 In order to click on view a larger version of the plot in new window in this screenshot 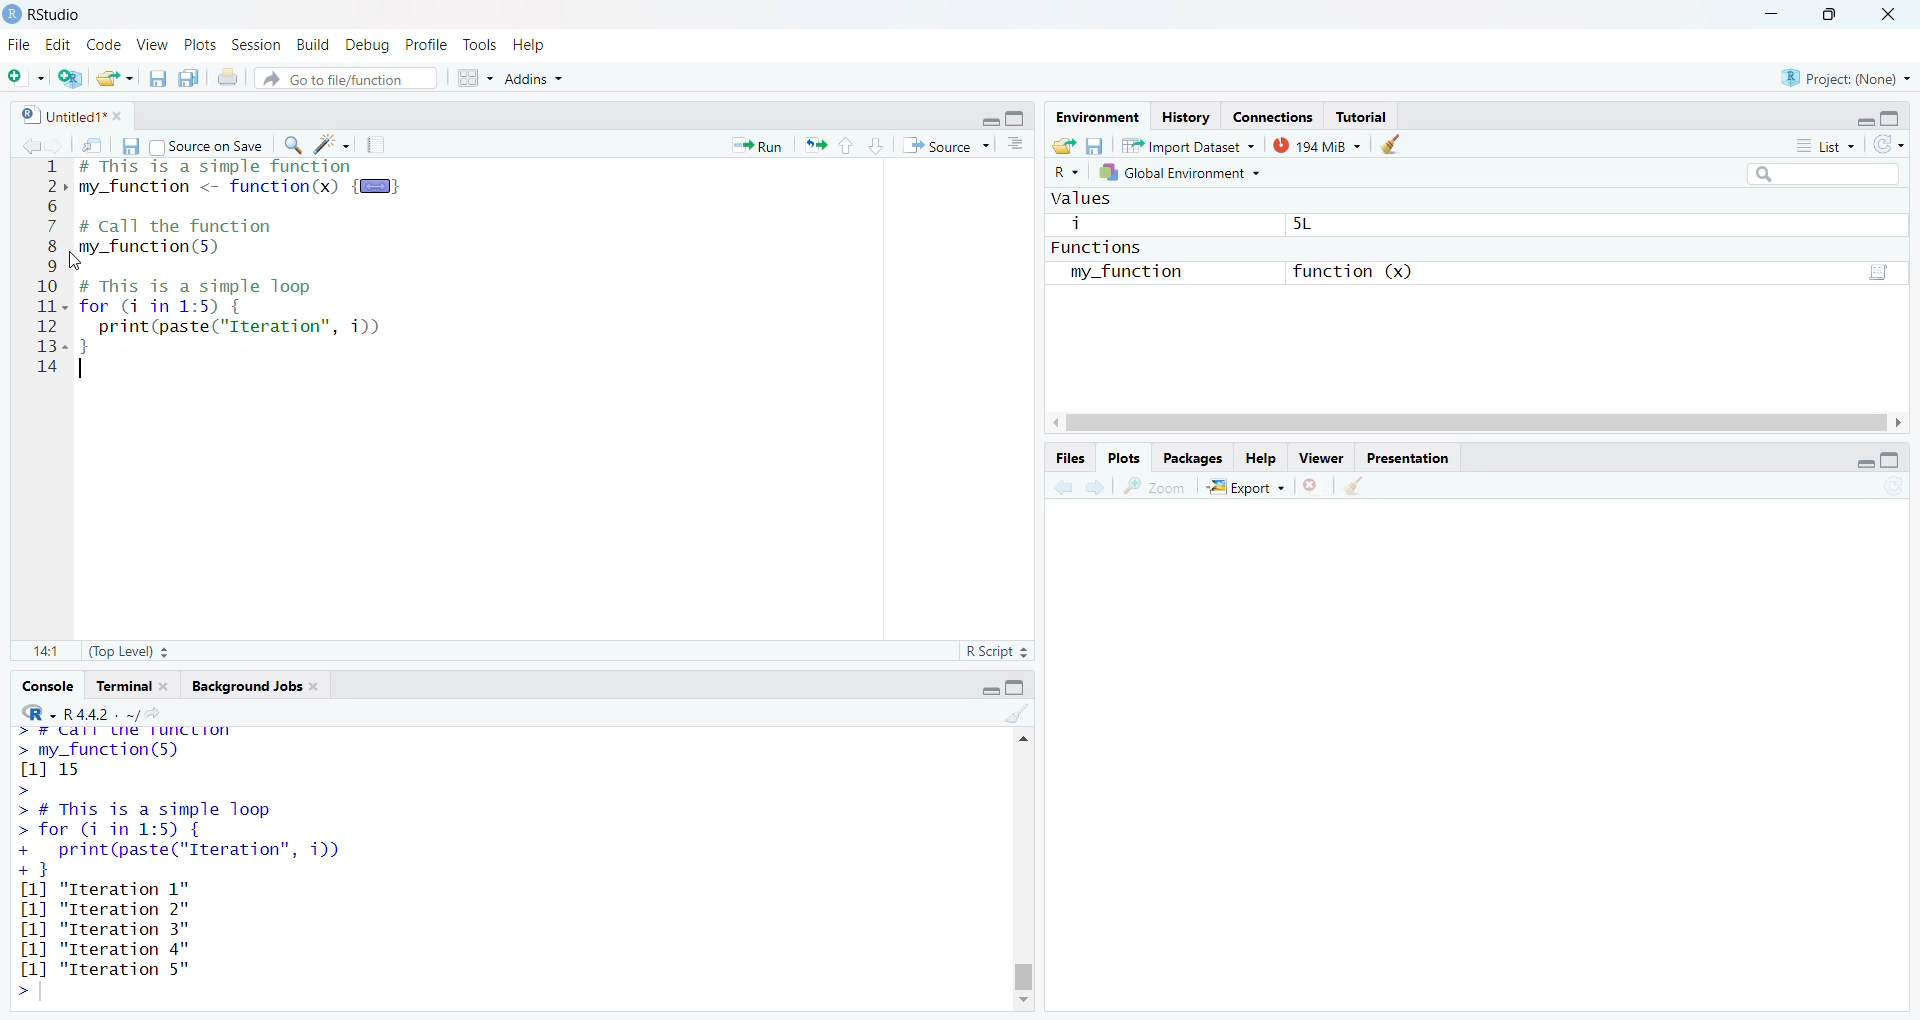, I will do `click(1160, 487)`.